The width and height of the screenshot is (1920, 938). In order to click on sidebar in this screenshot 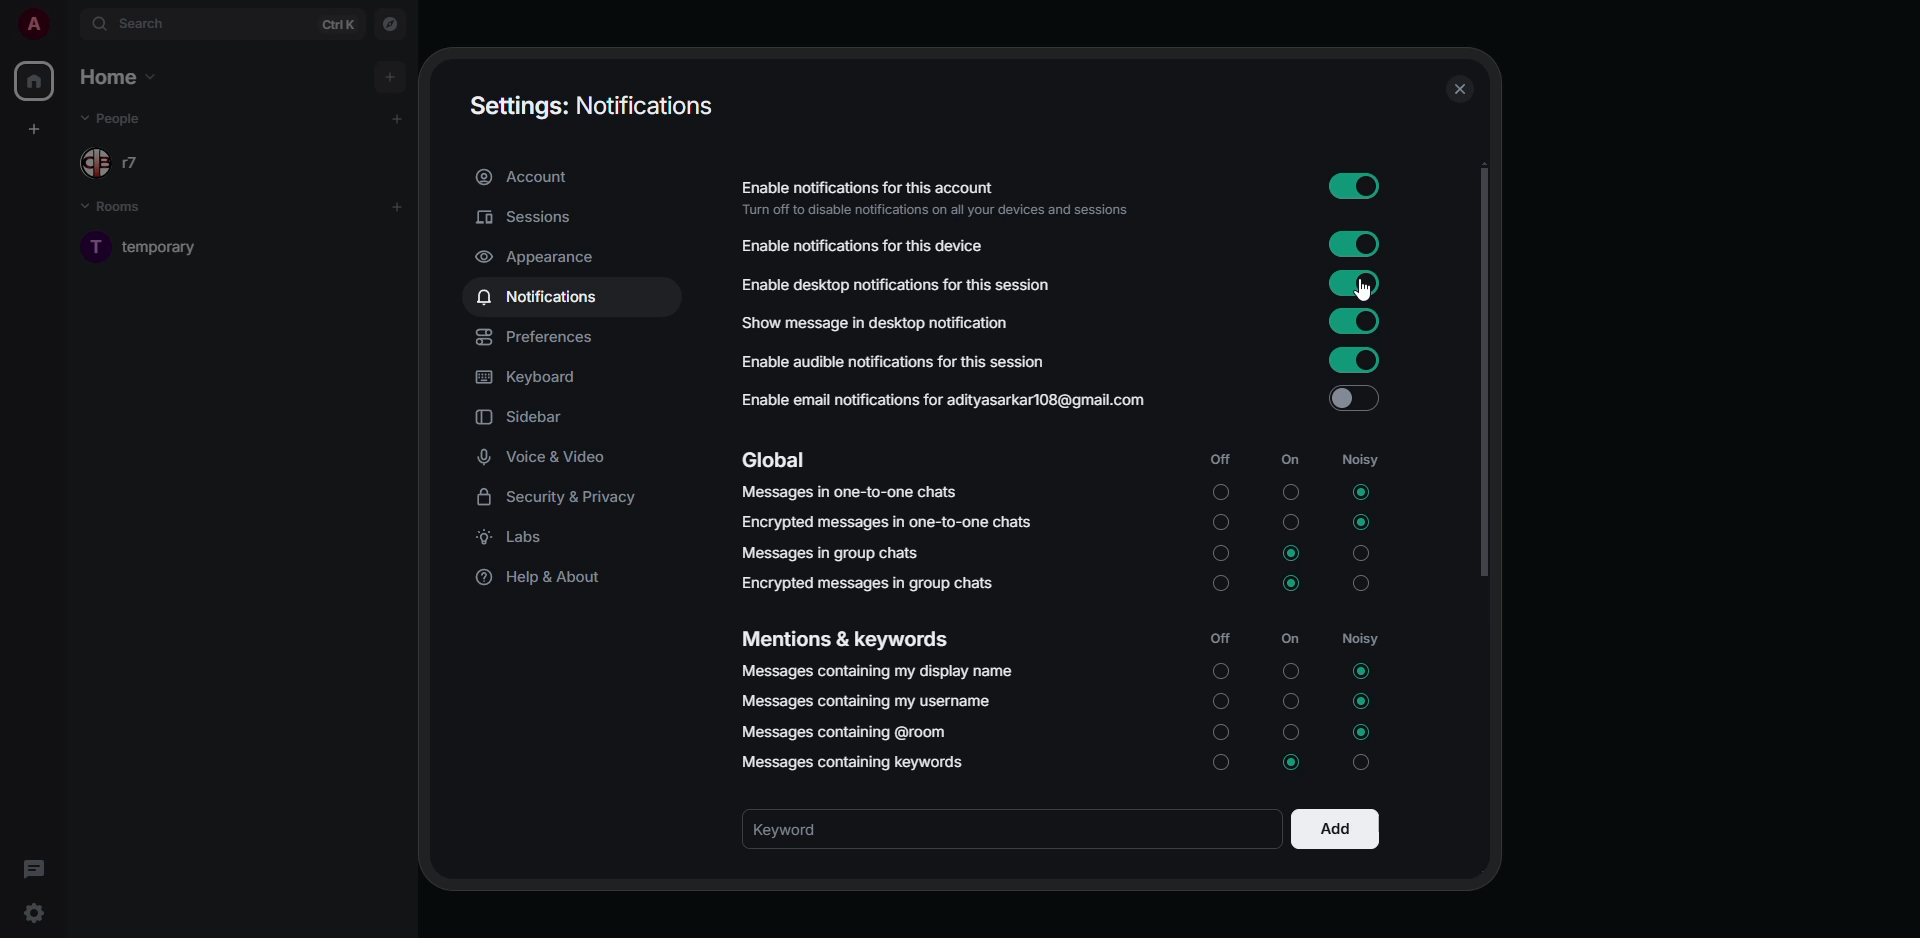, I will do `click(523, 416)`.